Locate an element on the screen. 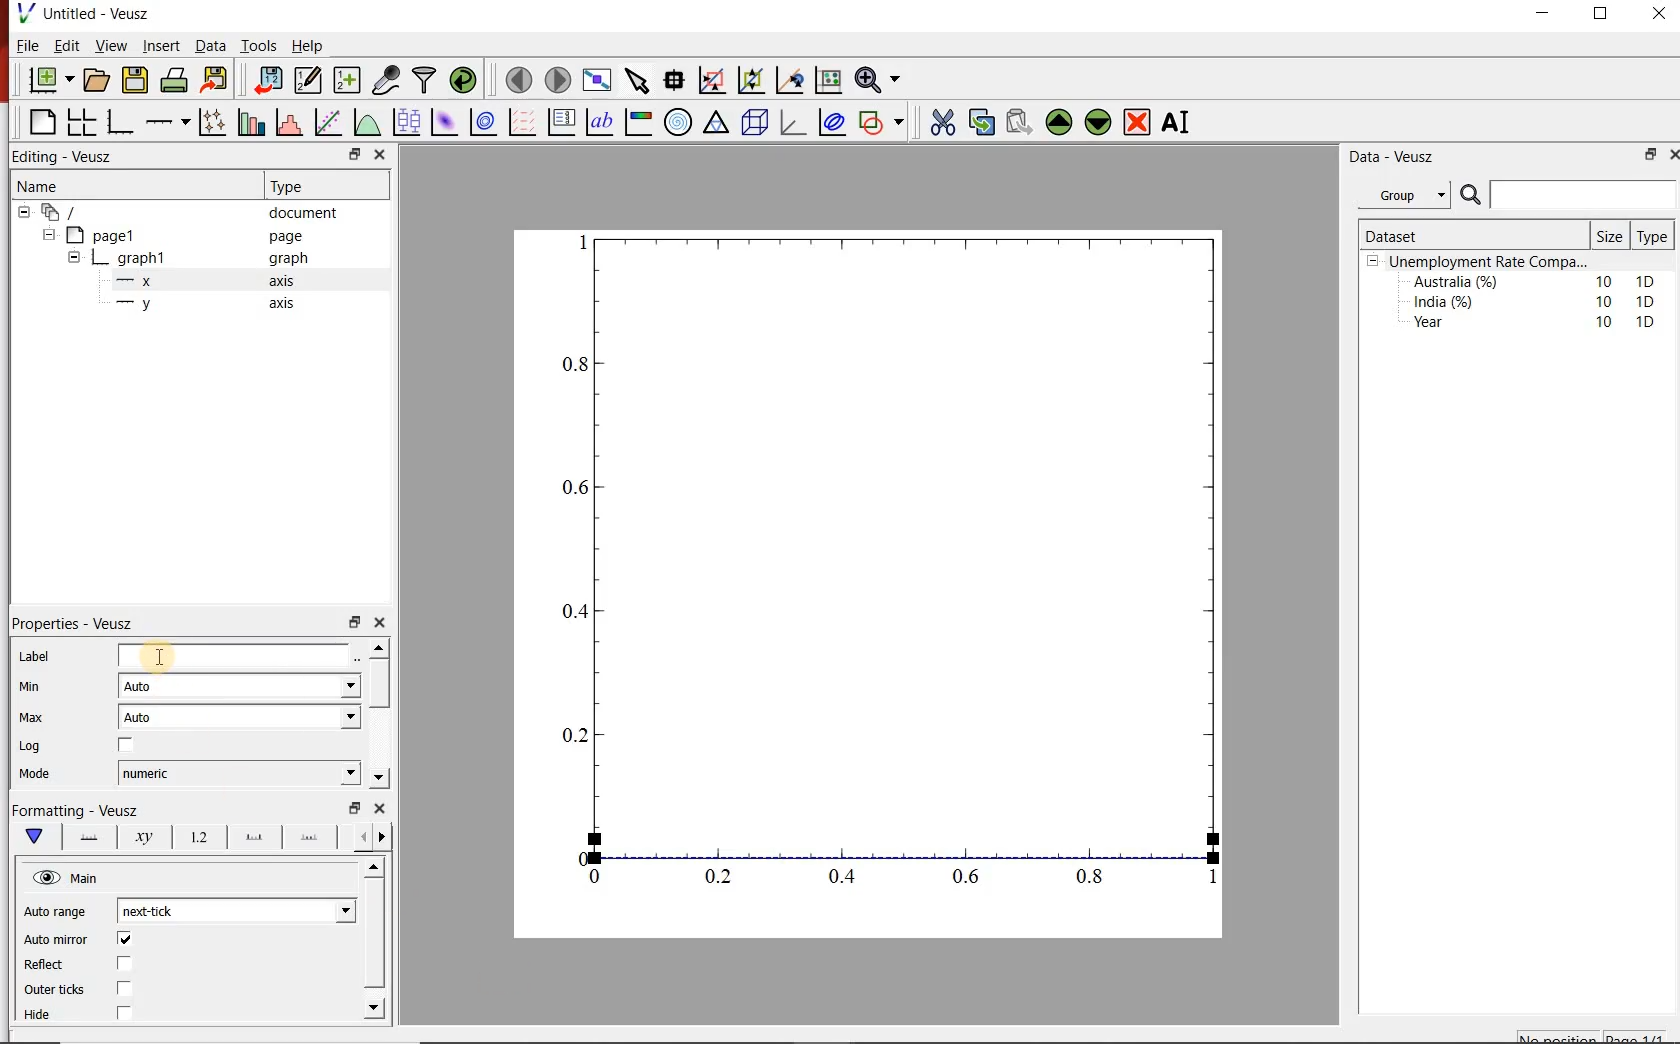 The image size is (1680, 1044). major tick is located at coordinates (254, 837).